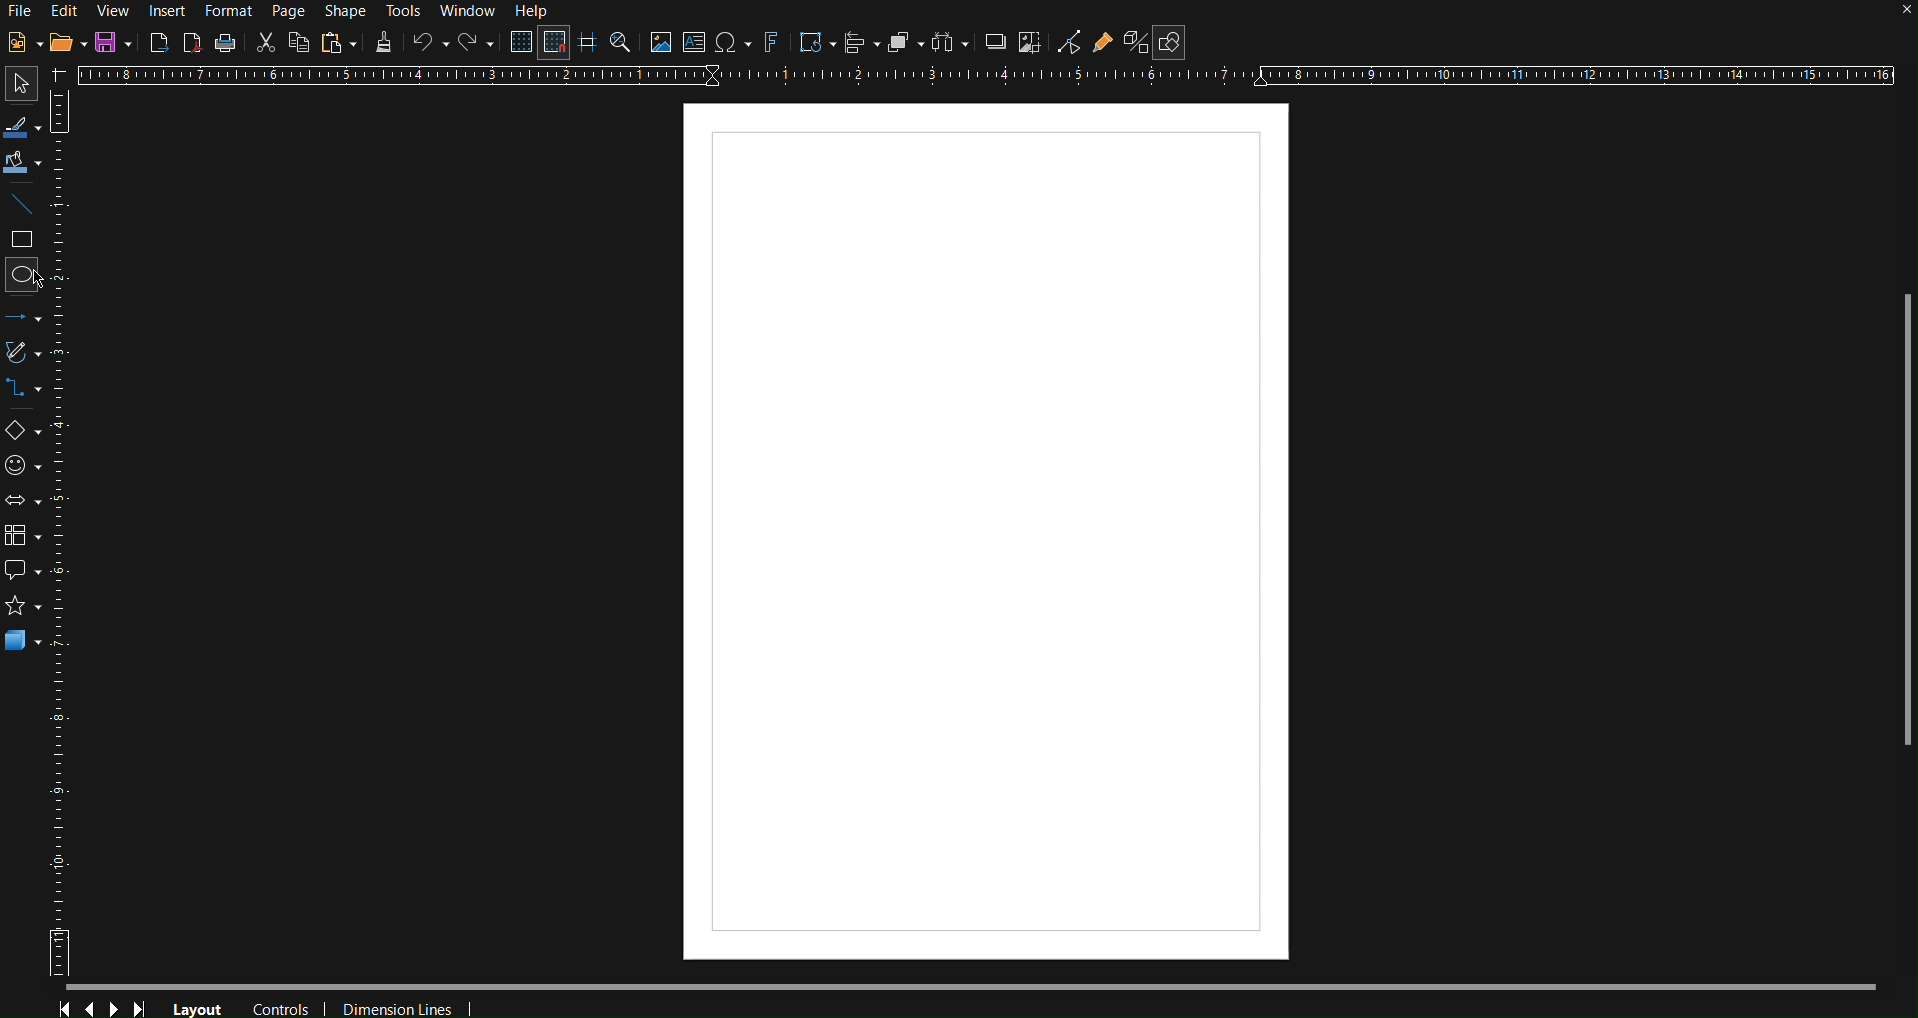  I want to click on Copy, so click(299, 42).